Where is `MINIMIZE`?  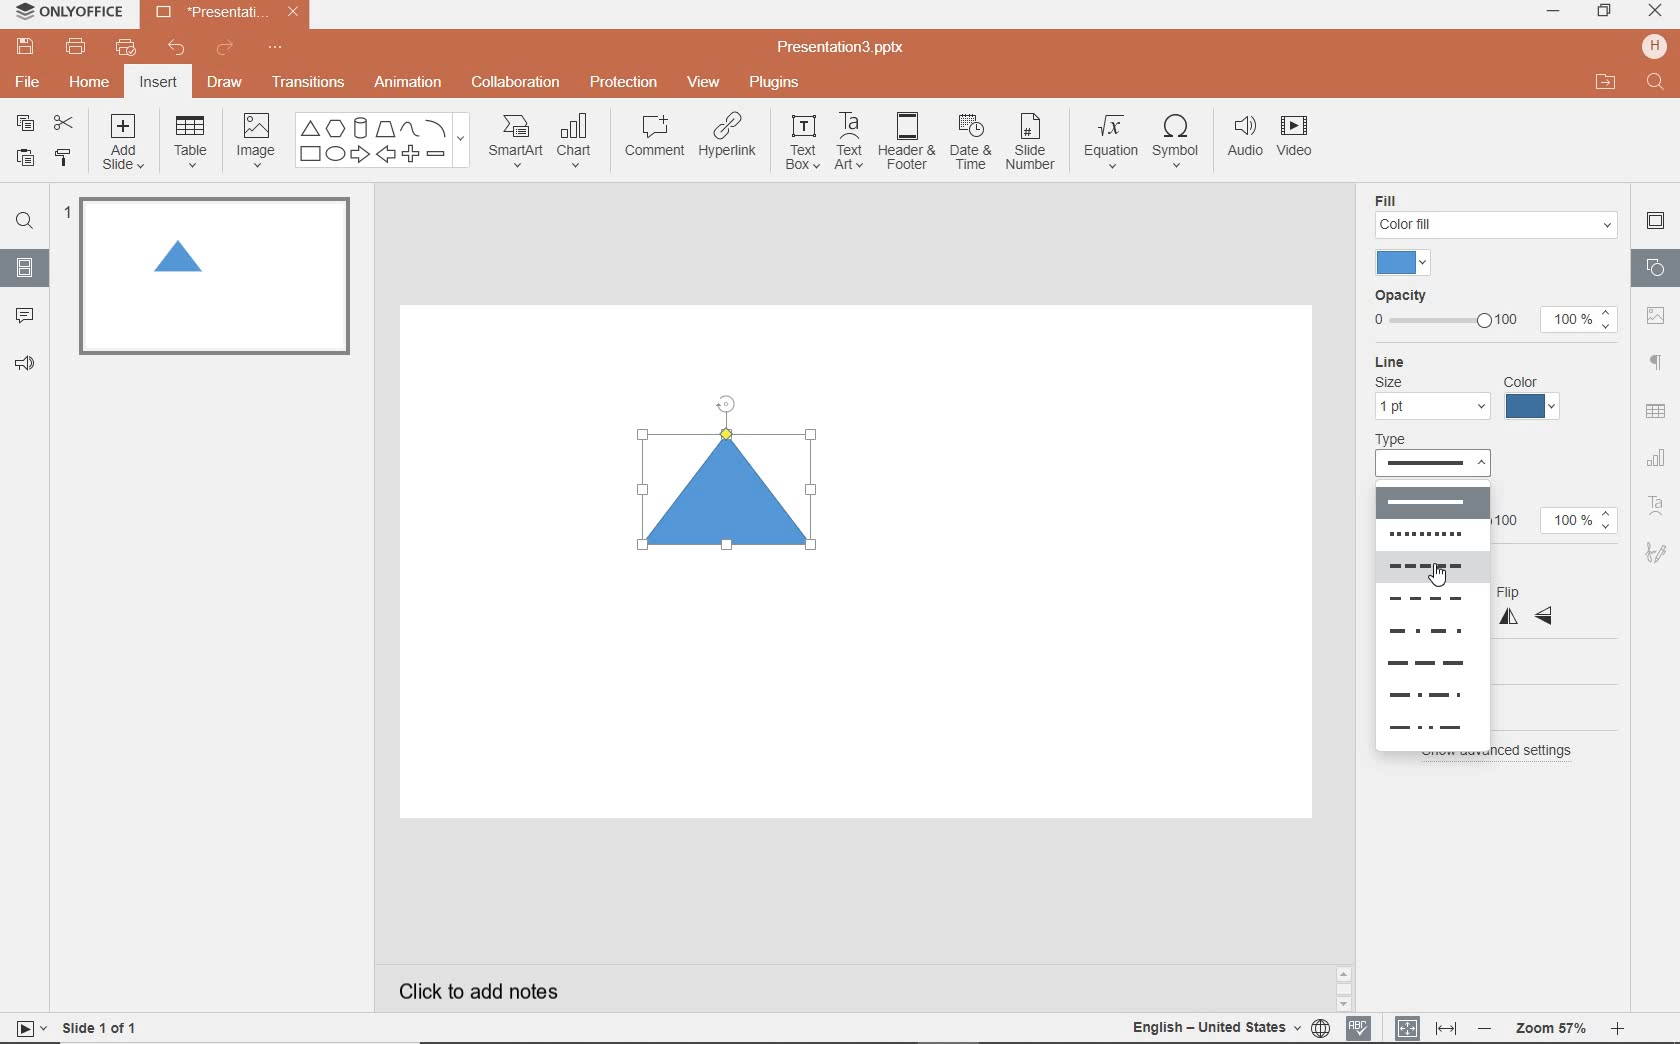 MINIMIZE is located at coordinates (1552, 12).